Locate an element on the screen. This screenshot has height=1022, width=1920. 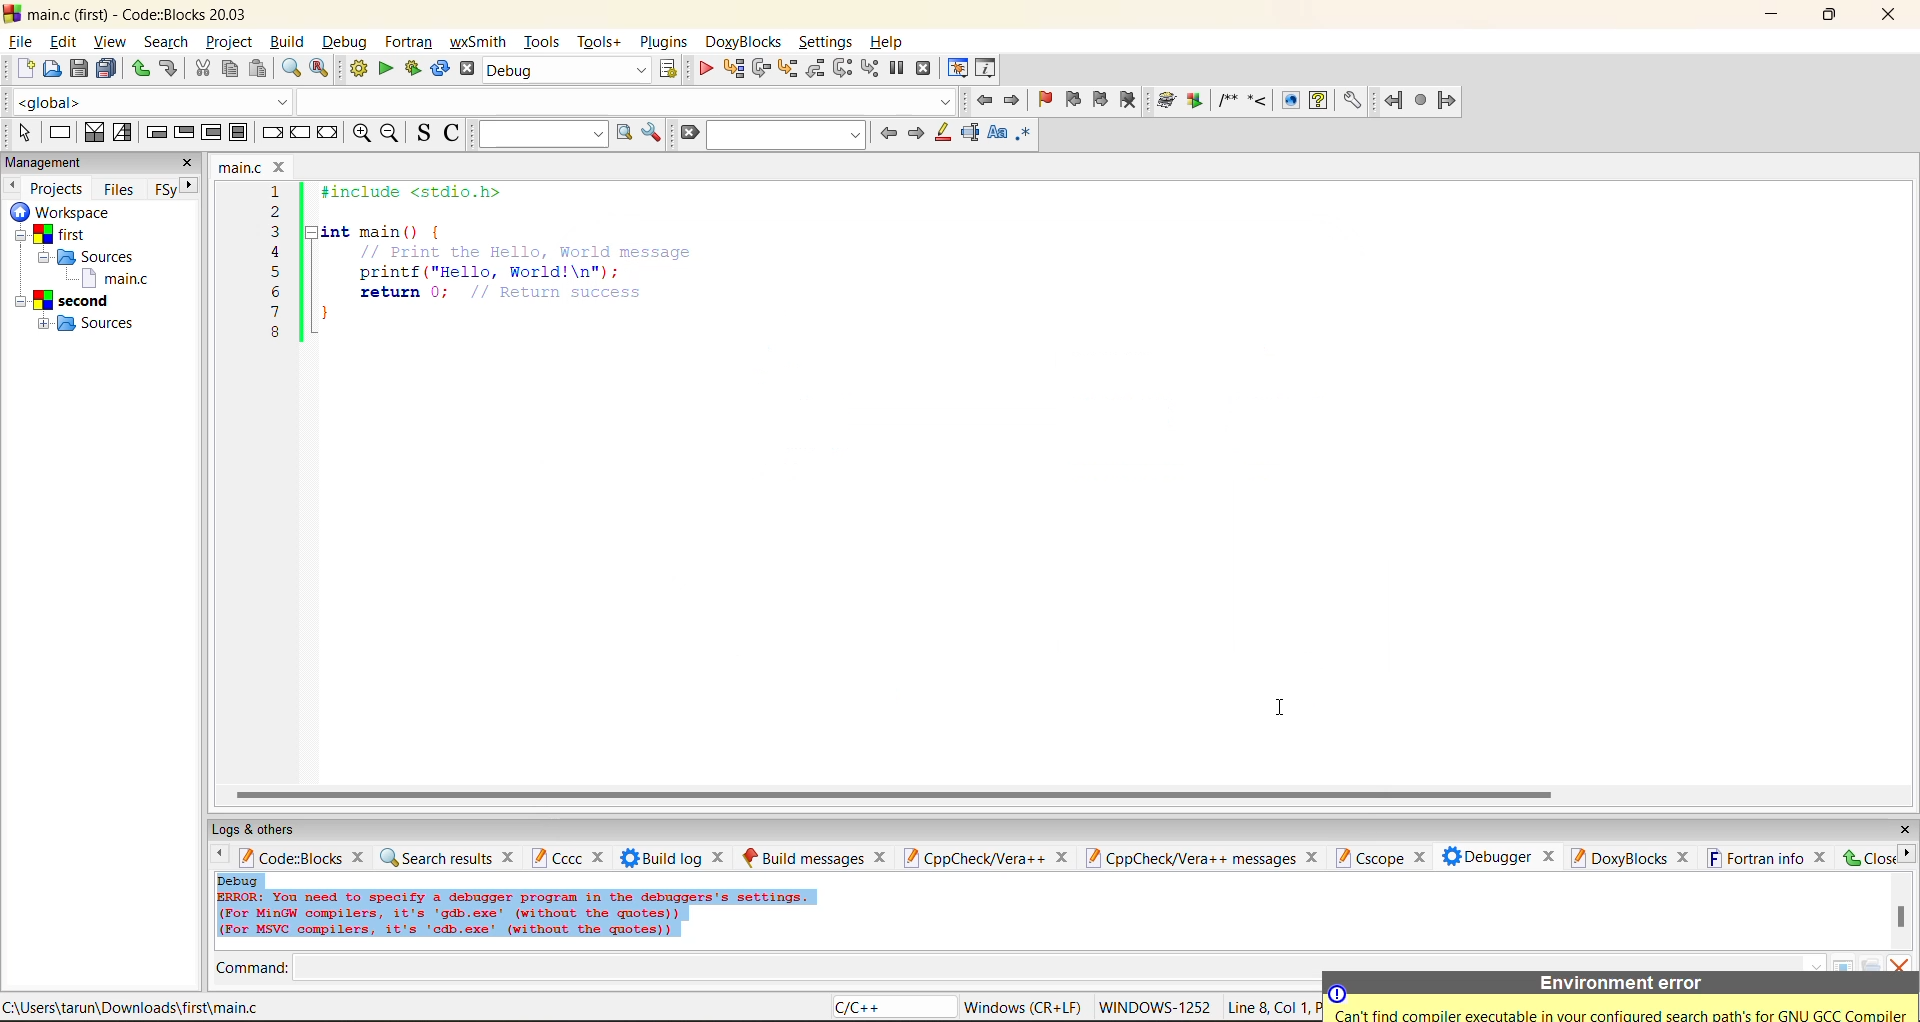
next is located at coordinates (190, 185).